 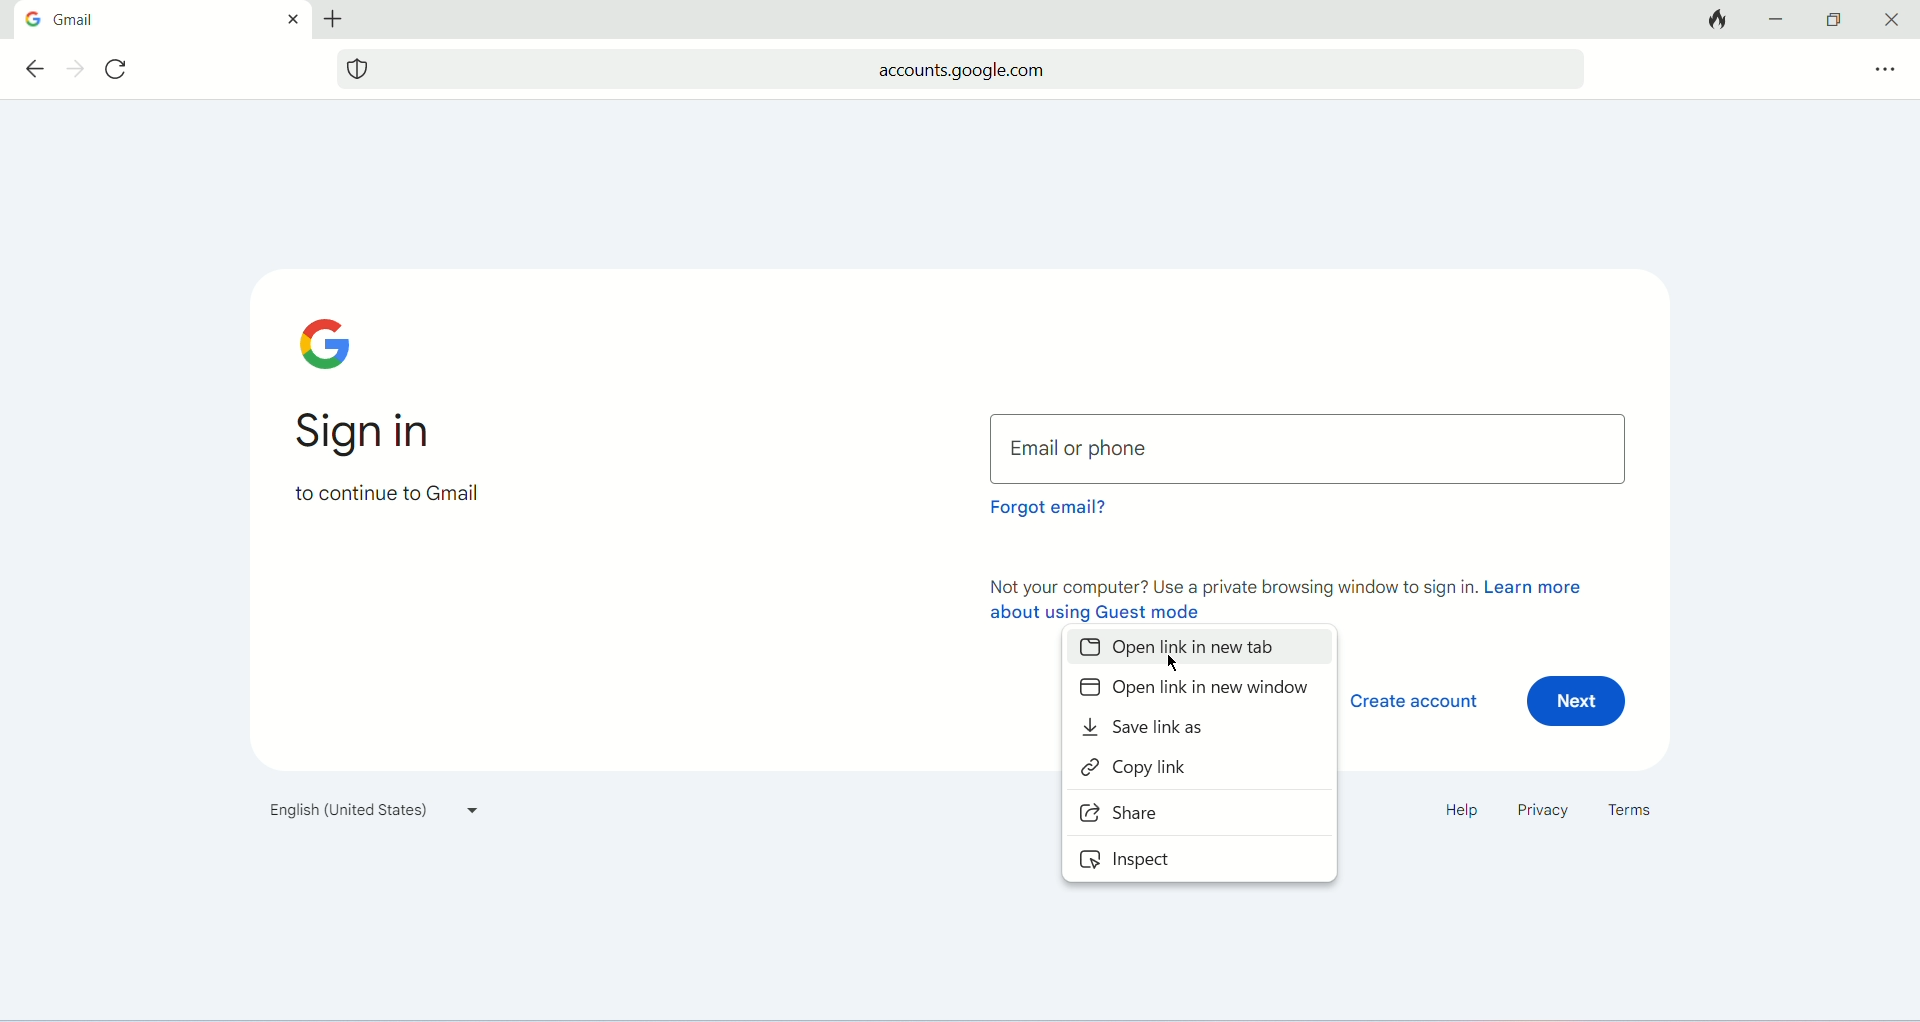 I want to click on google logo, so click(x=32, y=19).